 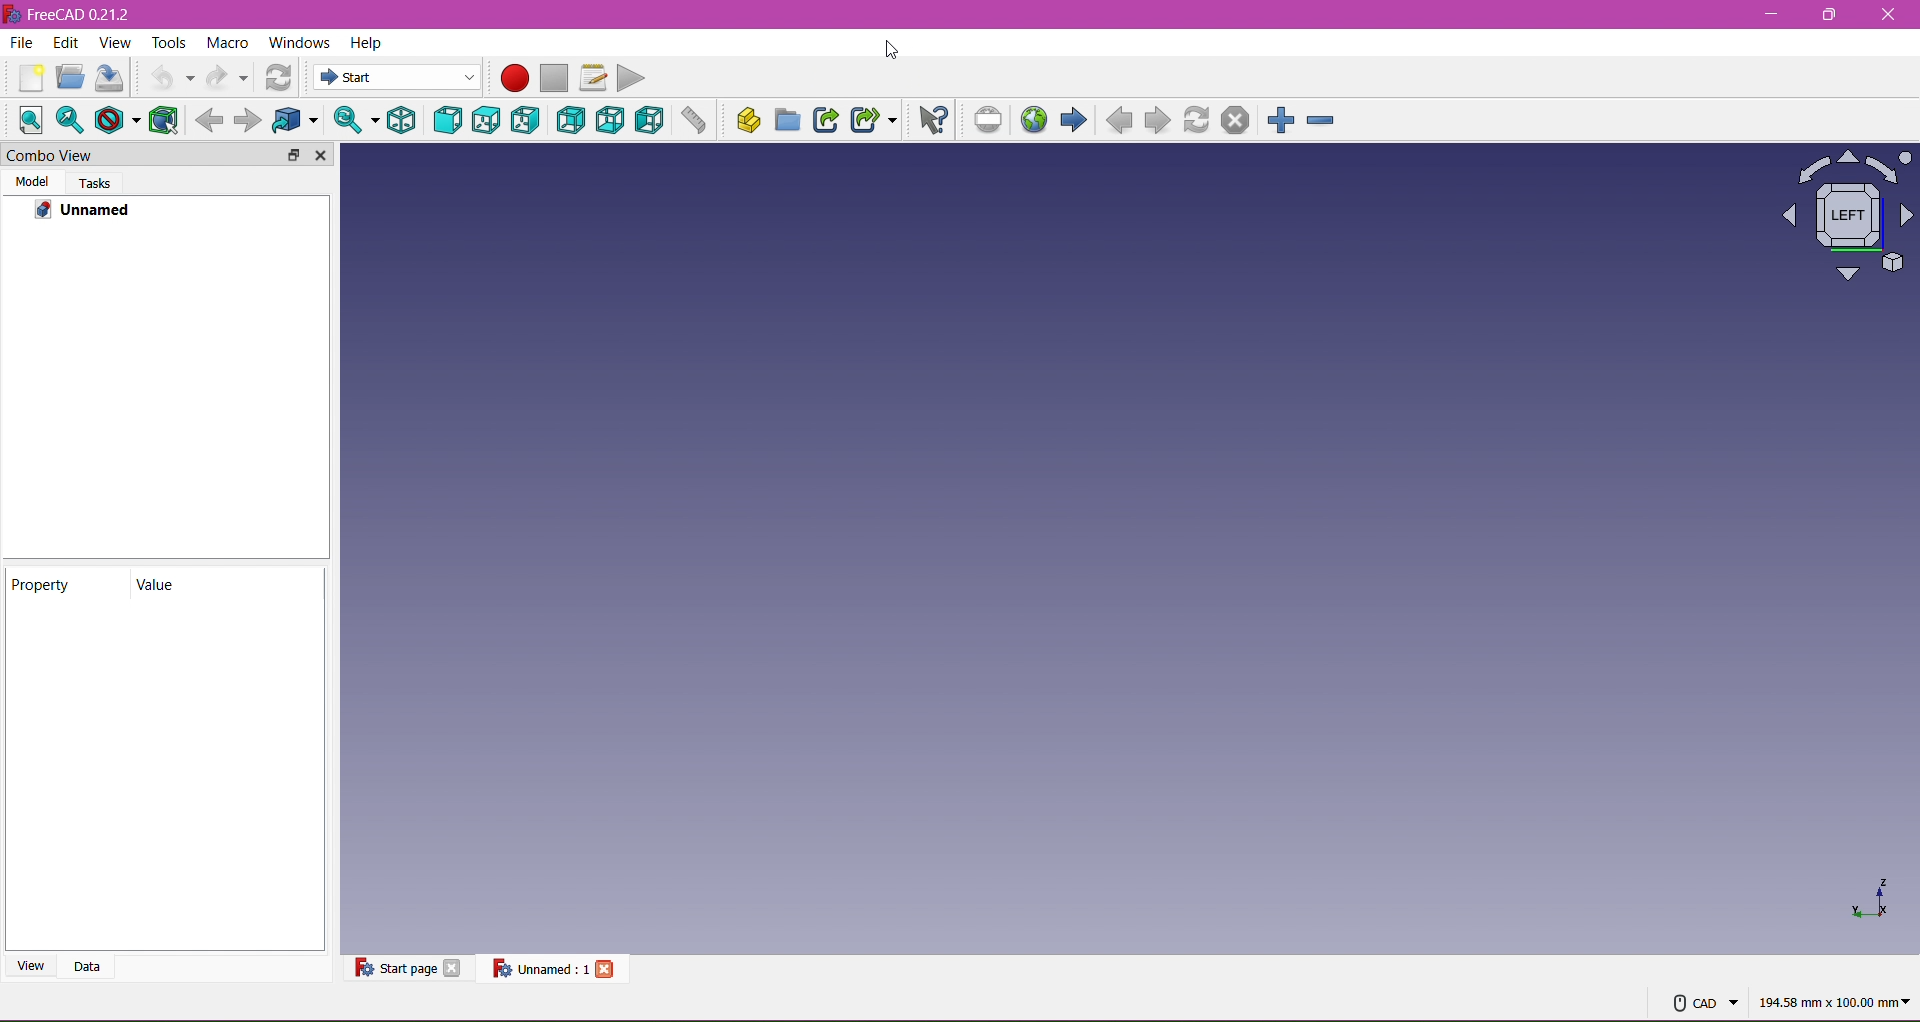 What do you see at coordinates (611, 120) in the screenshot?
I see `Bottom` at bounding box center [611, 120].